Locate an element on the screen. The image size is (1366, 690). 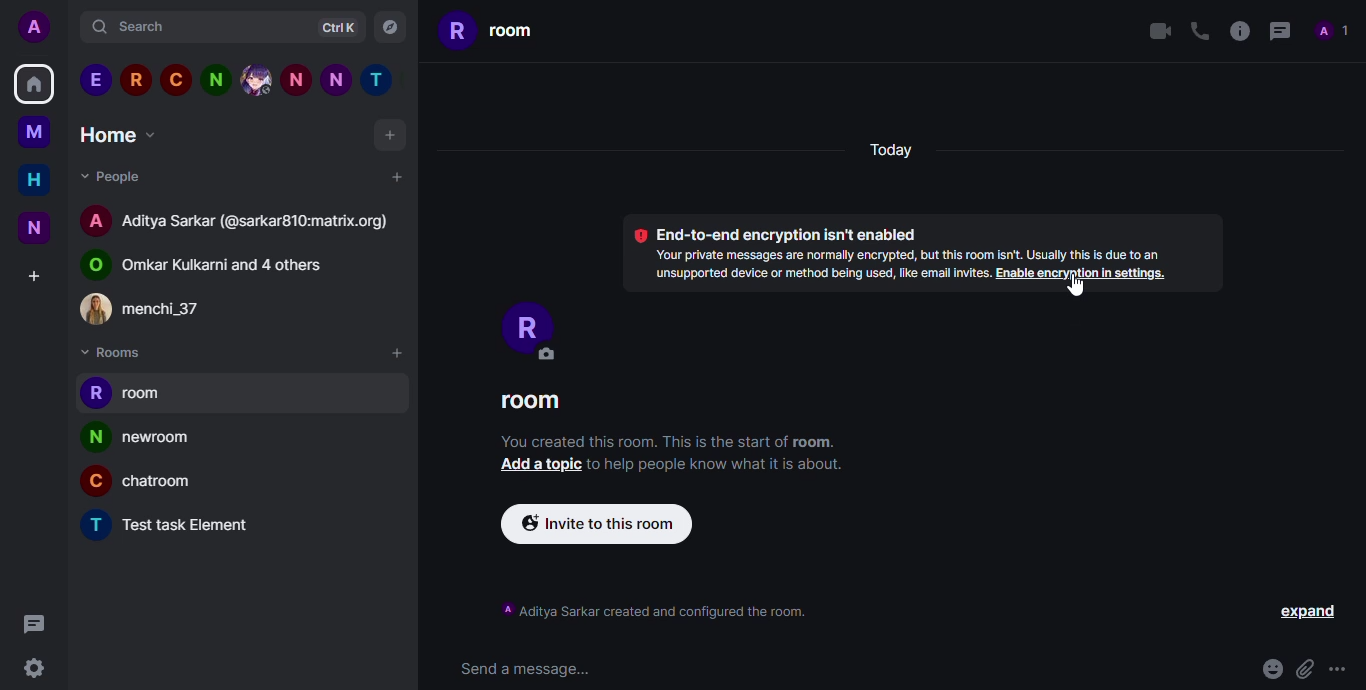
myspace is located at coordinates (33, 133).